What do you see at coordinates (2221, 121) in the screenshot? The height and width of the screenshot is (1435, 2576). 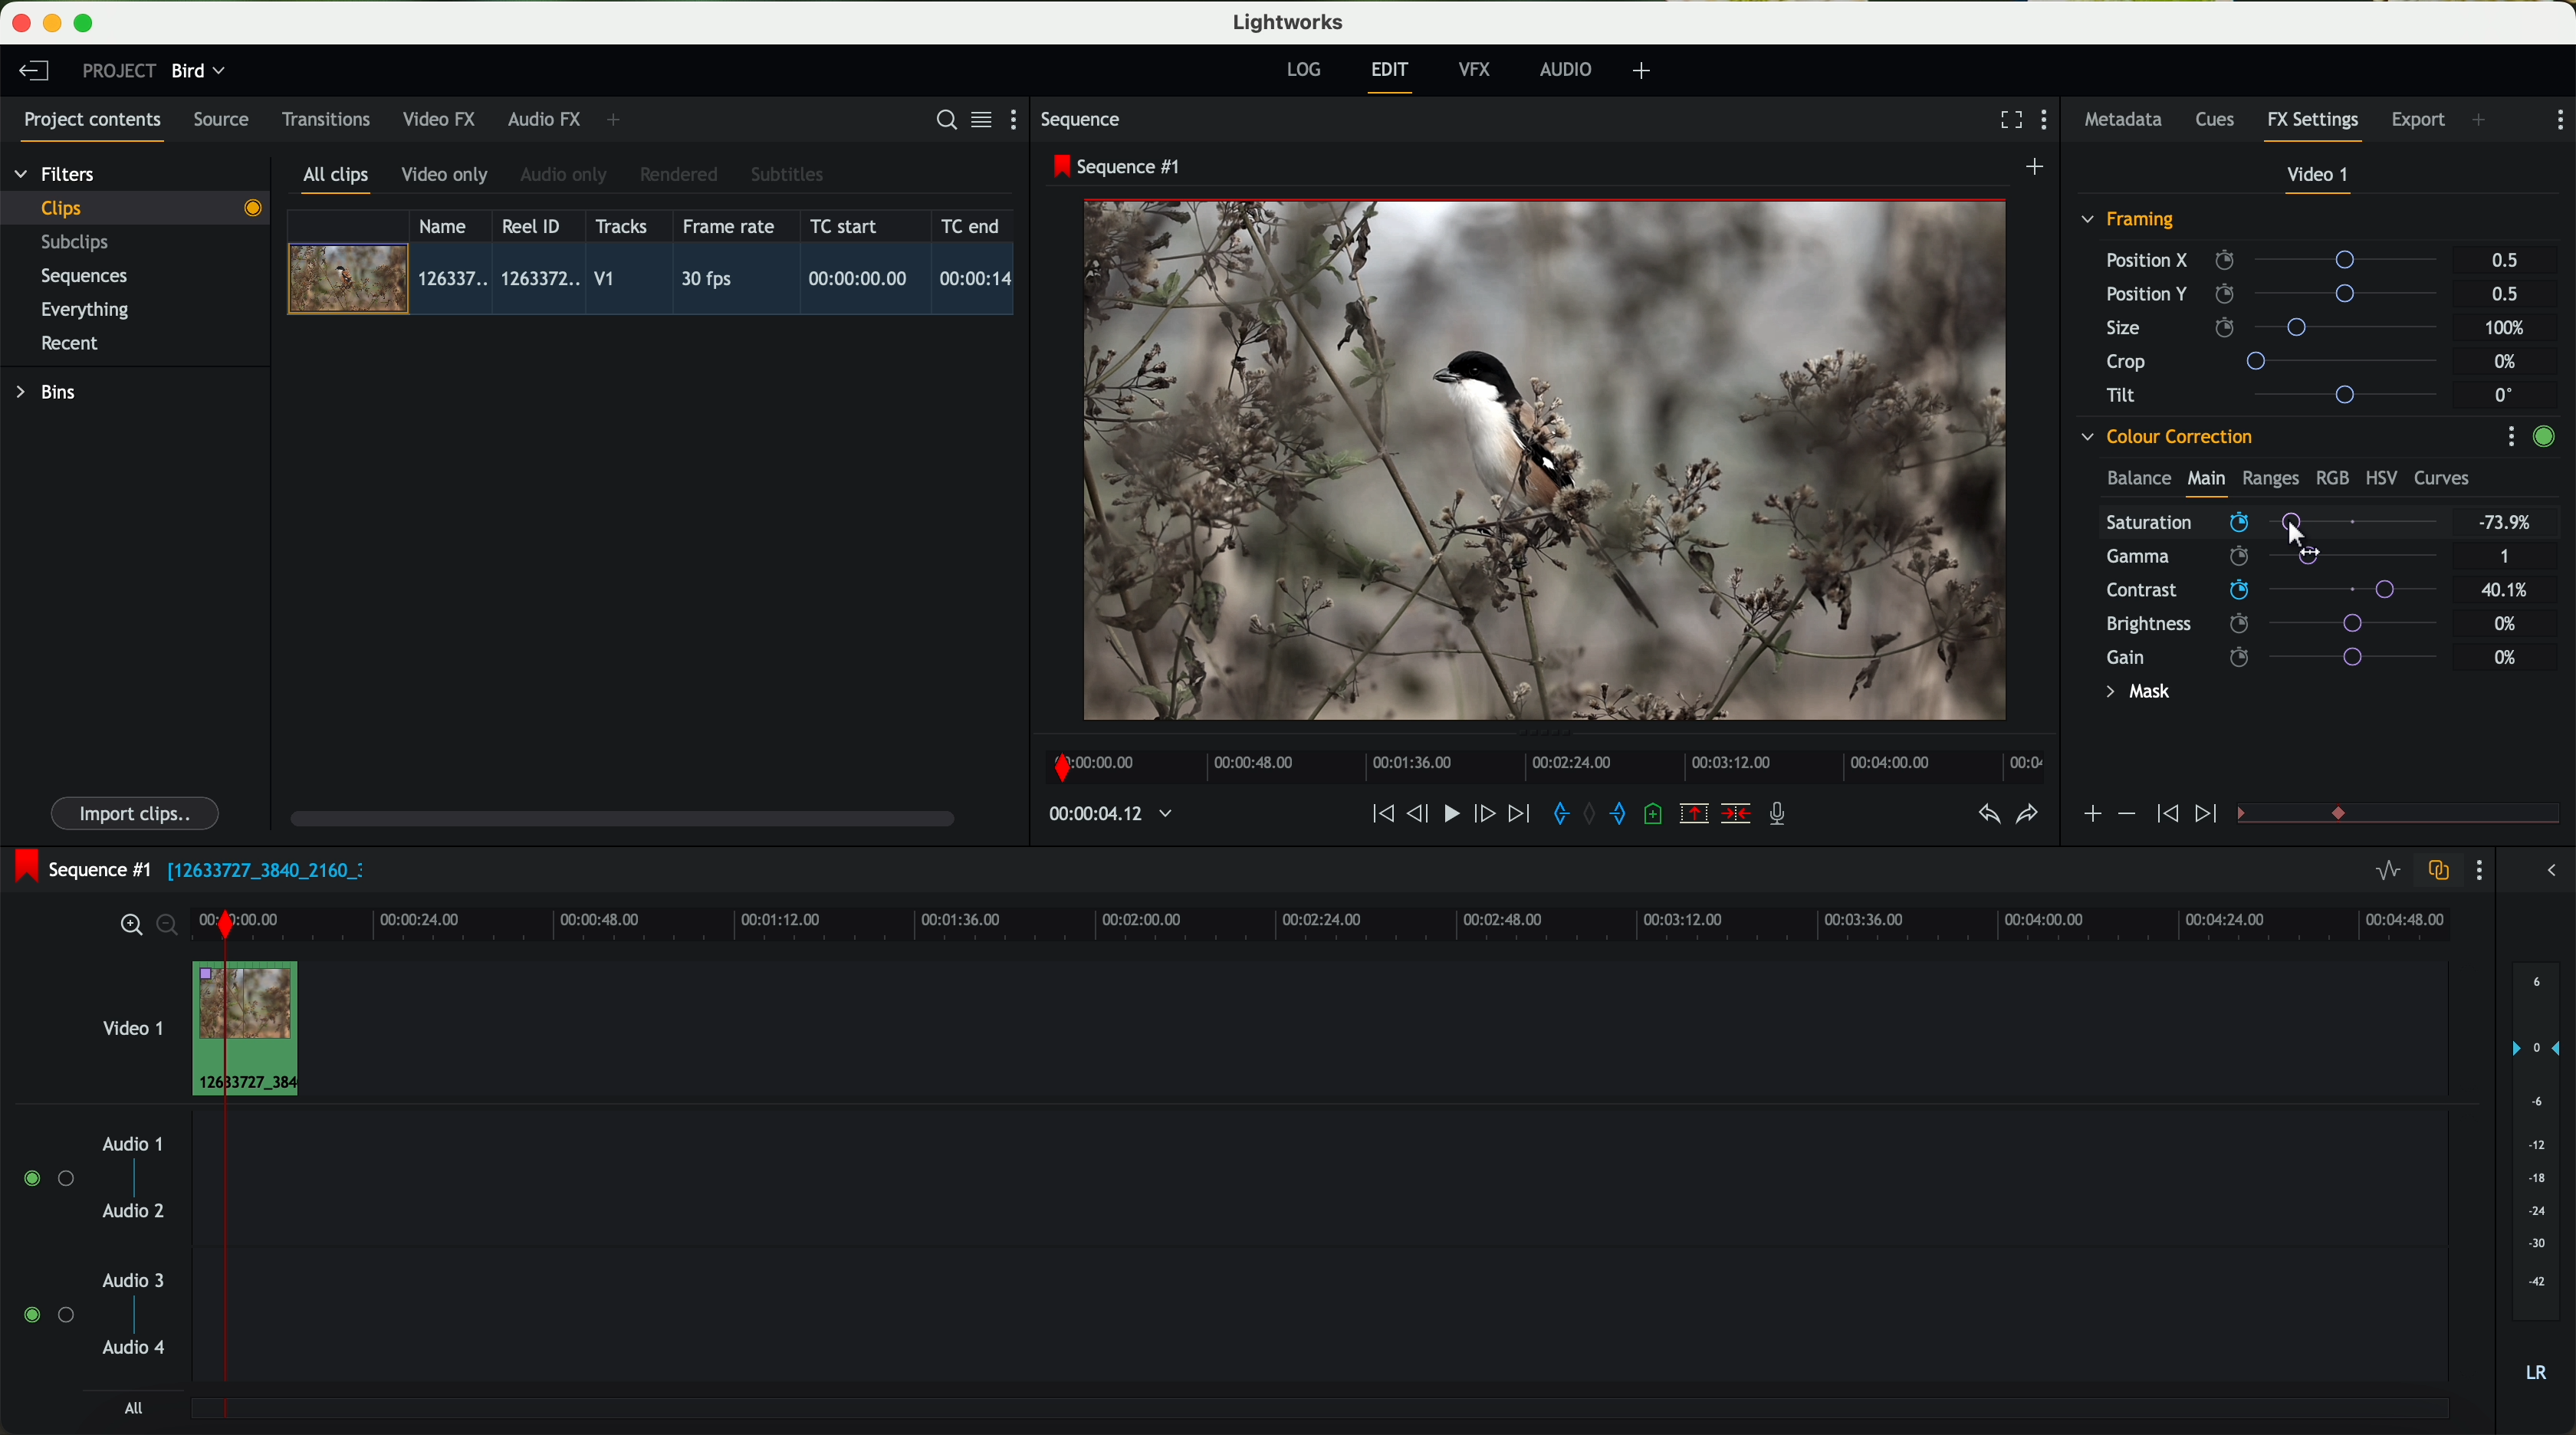 I see `cues` at bounding box center [2221, 121].